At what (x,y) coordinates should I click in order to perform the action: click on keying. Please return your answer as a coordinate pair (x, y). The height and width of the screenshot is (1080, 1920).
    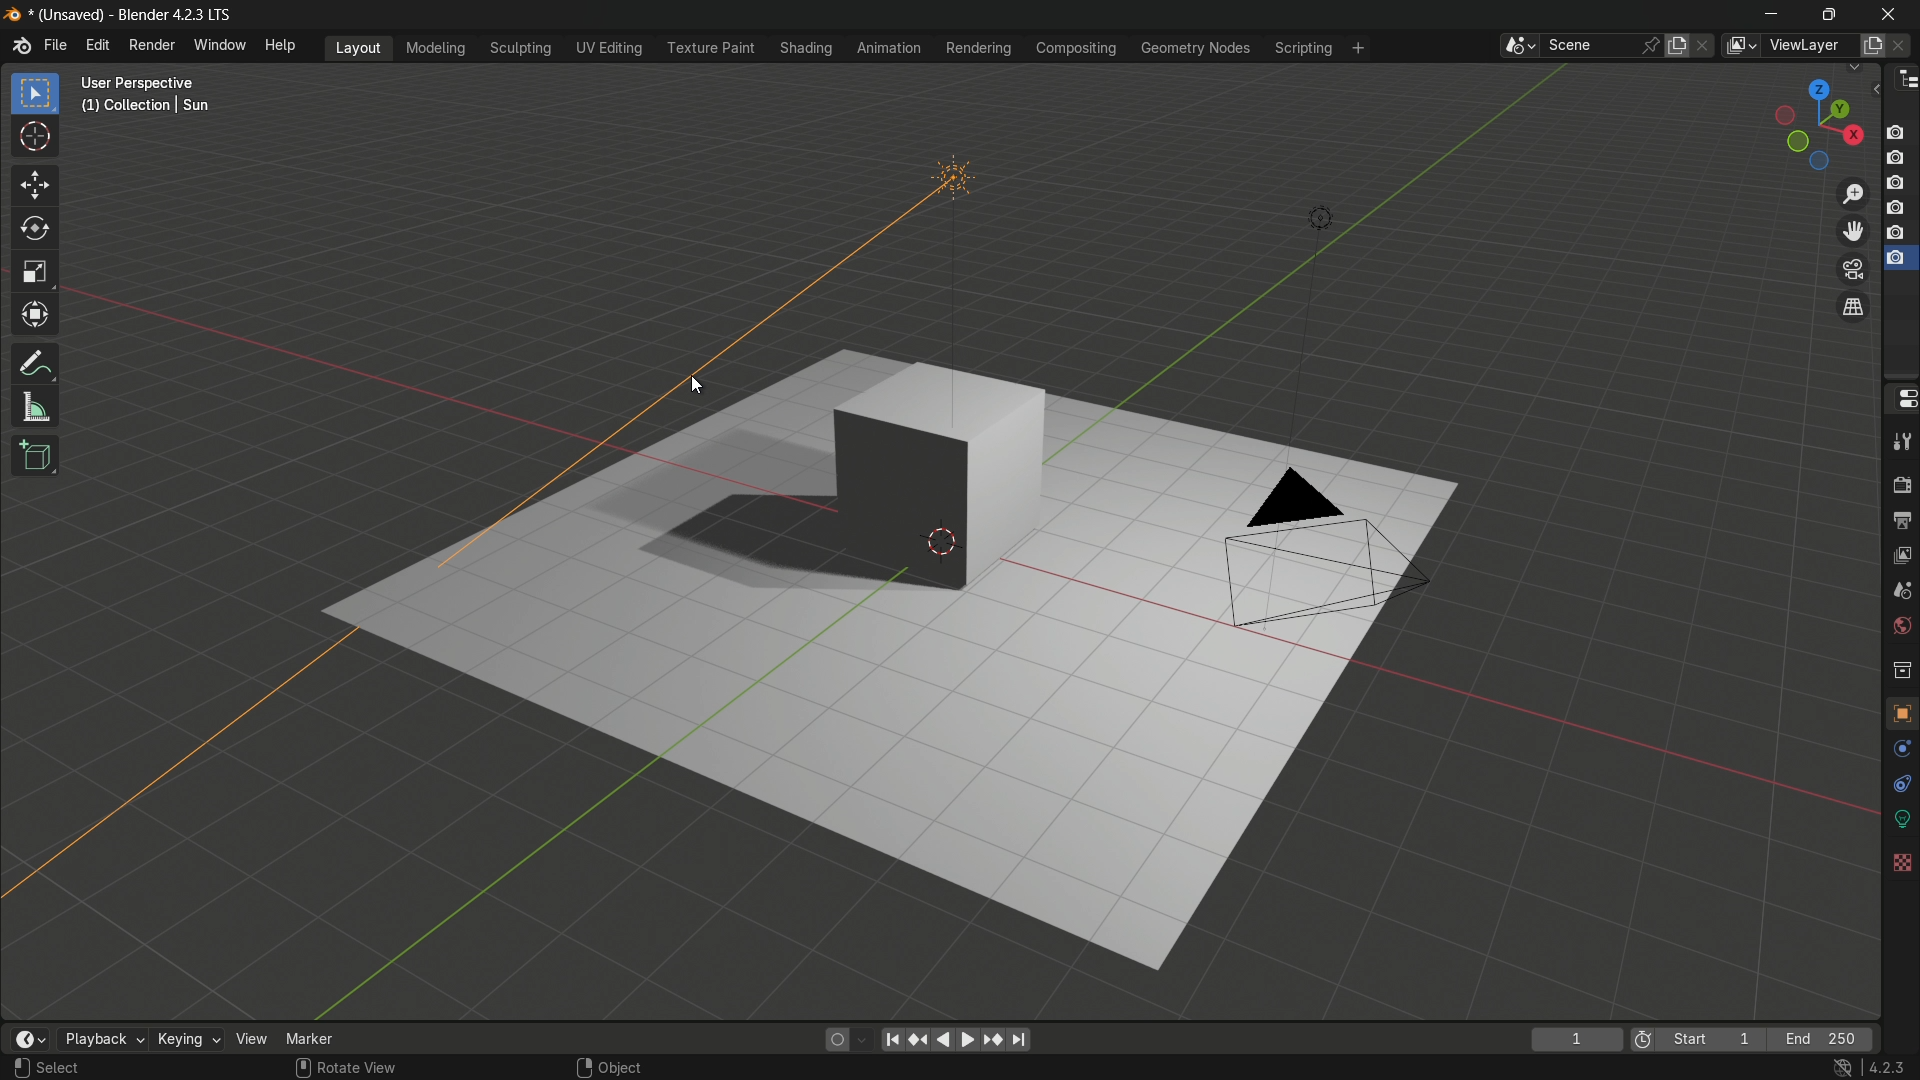
    Looking at the image, I should click on (183, 1038).